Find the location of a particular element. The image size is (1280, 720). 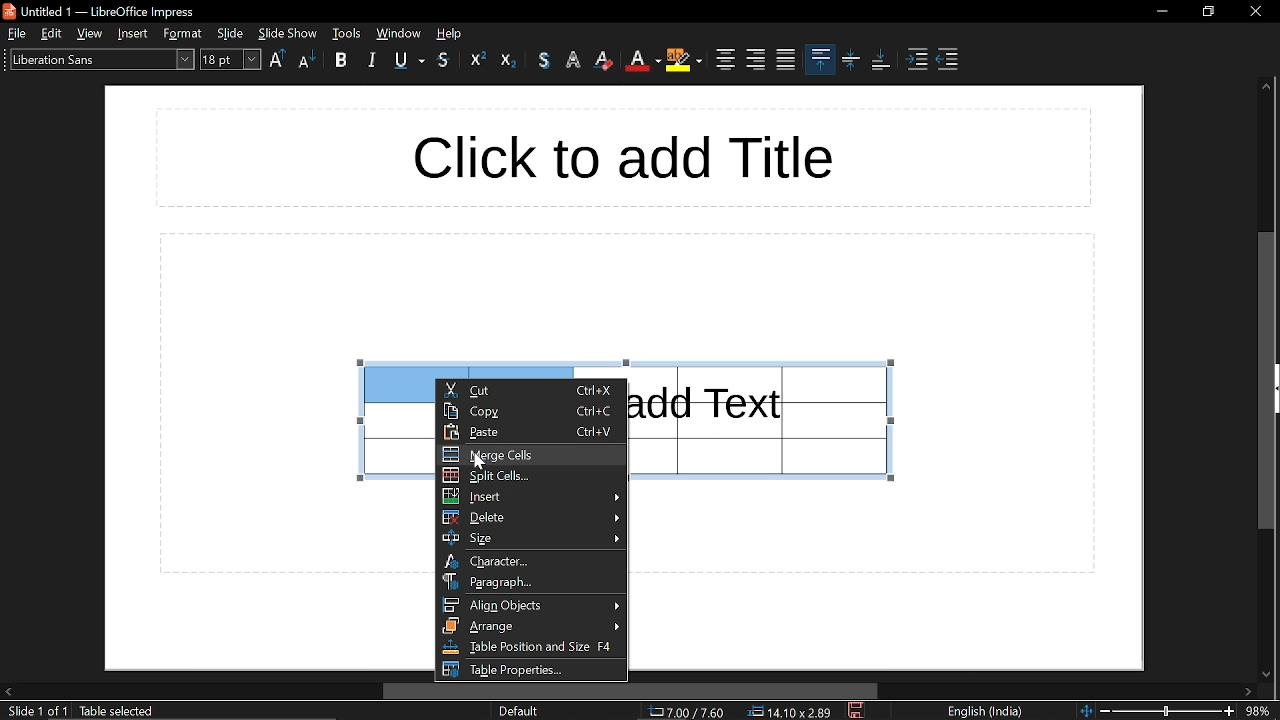

subscript is located at coordinates (509, 59).